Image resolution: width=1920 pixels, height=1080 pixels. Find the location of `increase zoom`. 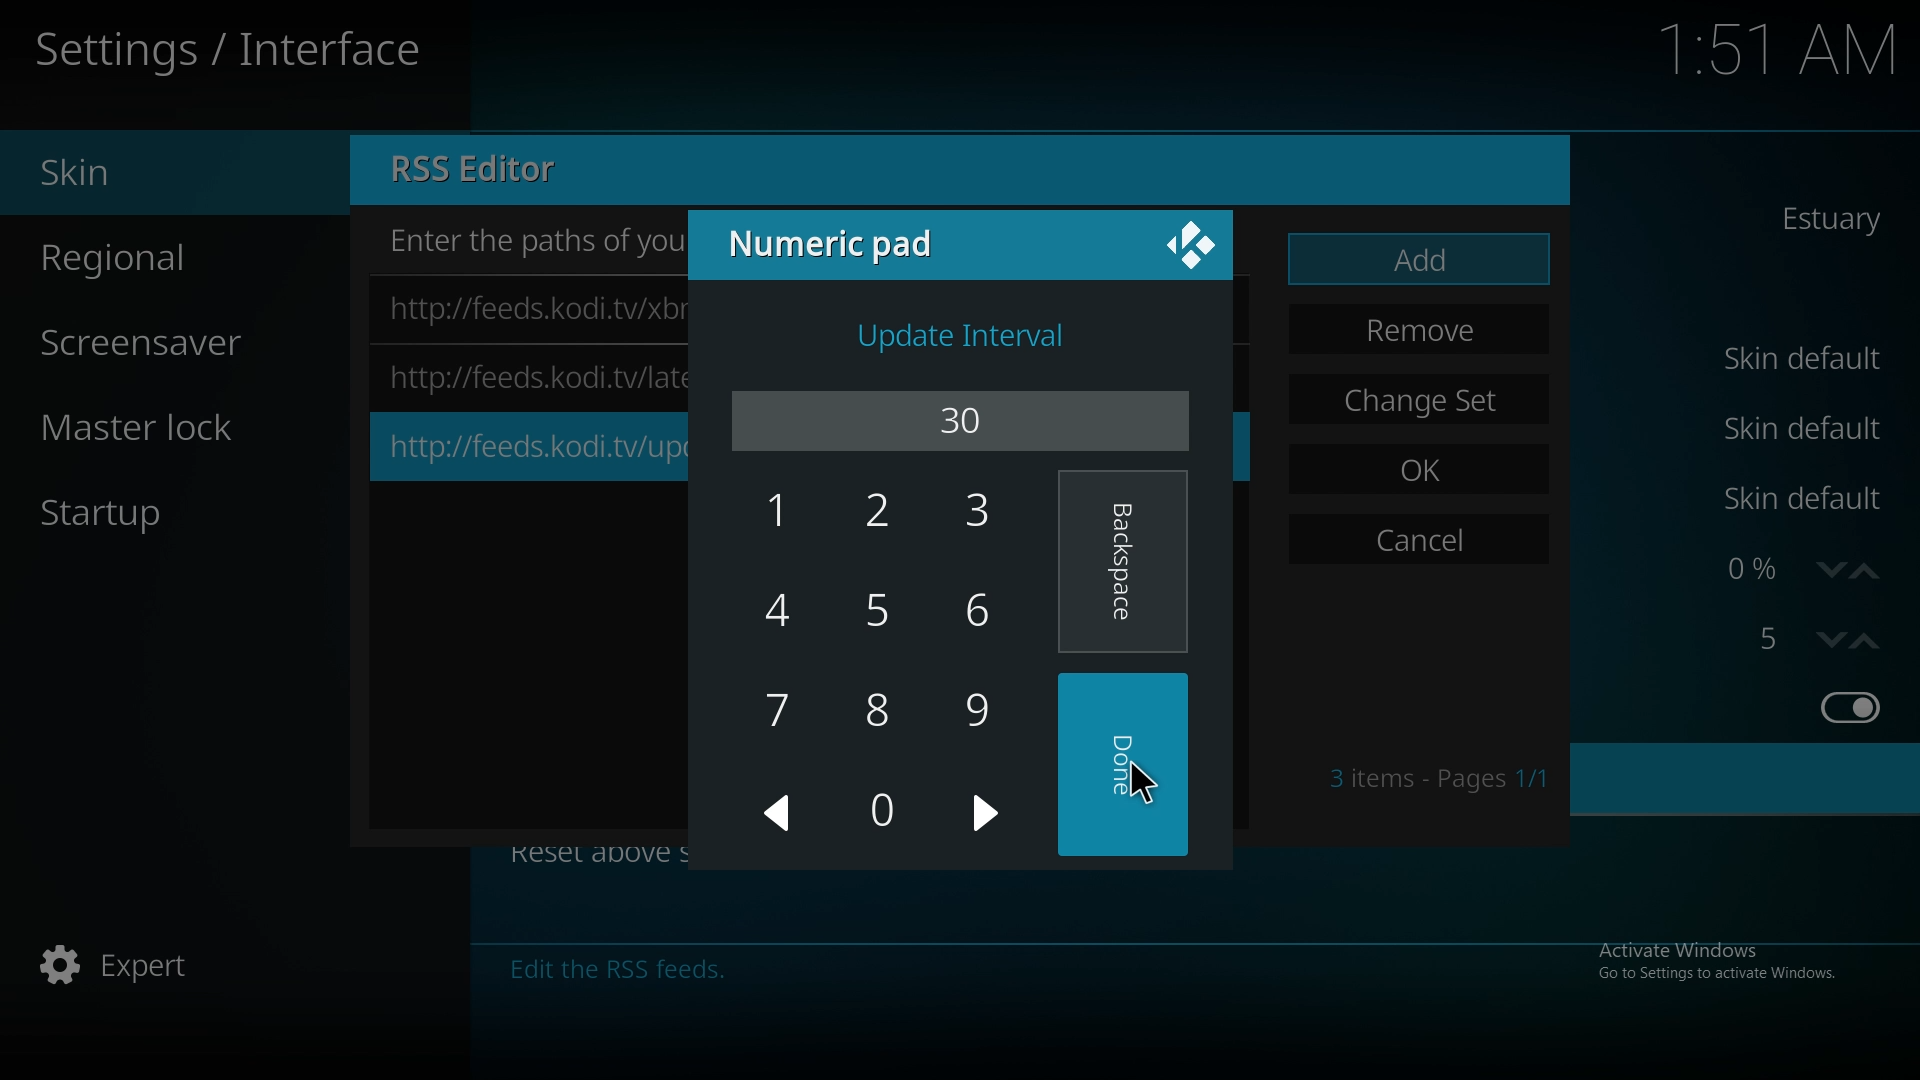

increase zoom is located at coordinates (1867, 571).